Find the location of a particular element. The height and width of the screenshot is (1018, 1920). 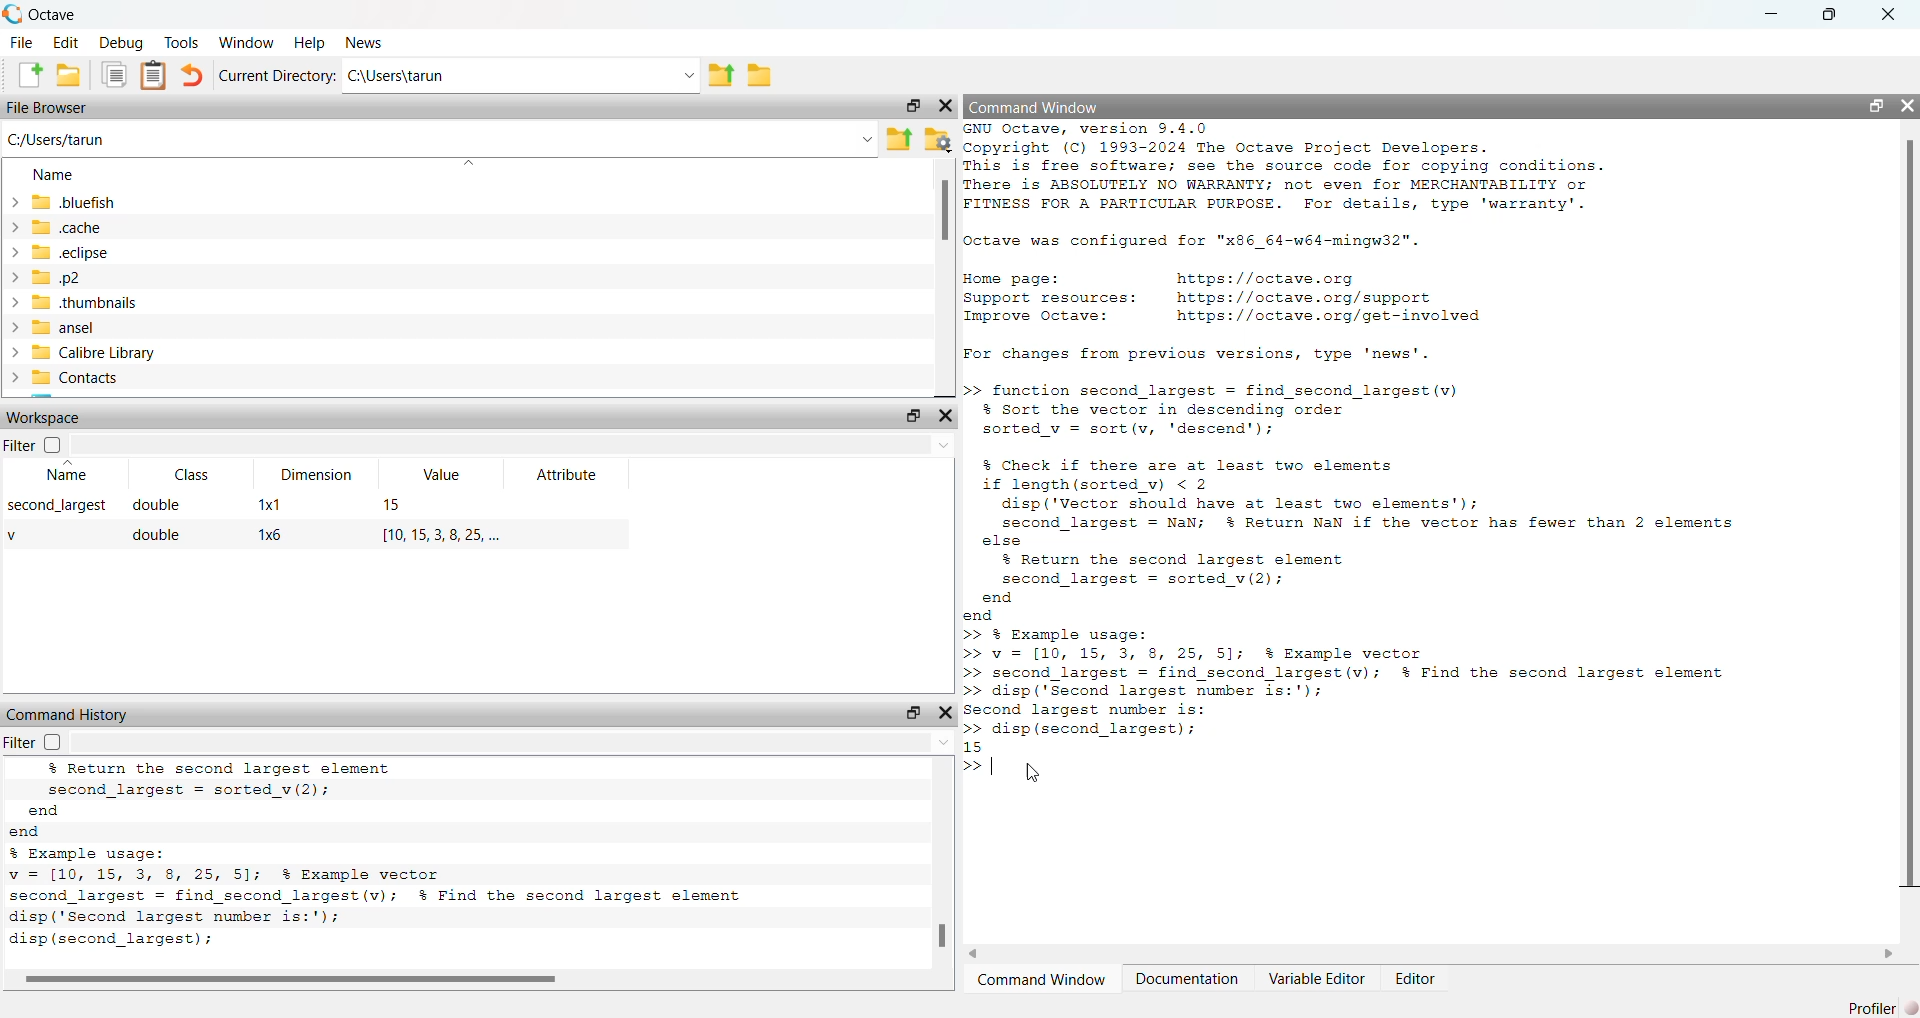

attribute is located at coordinates (568, 477).